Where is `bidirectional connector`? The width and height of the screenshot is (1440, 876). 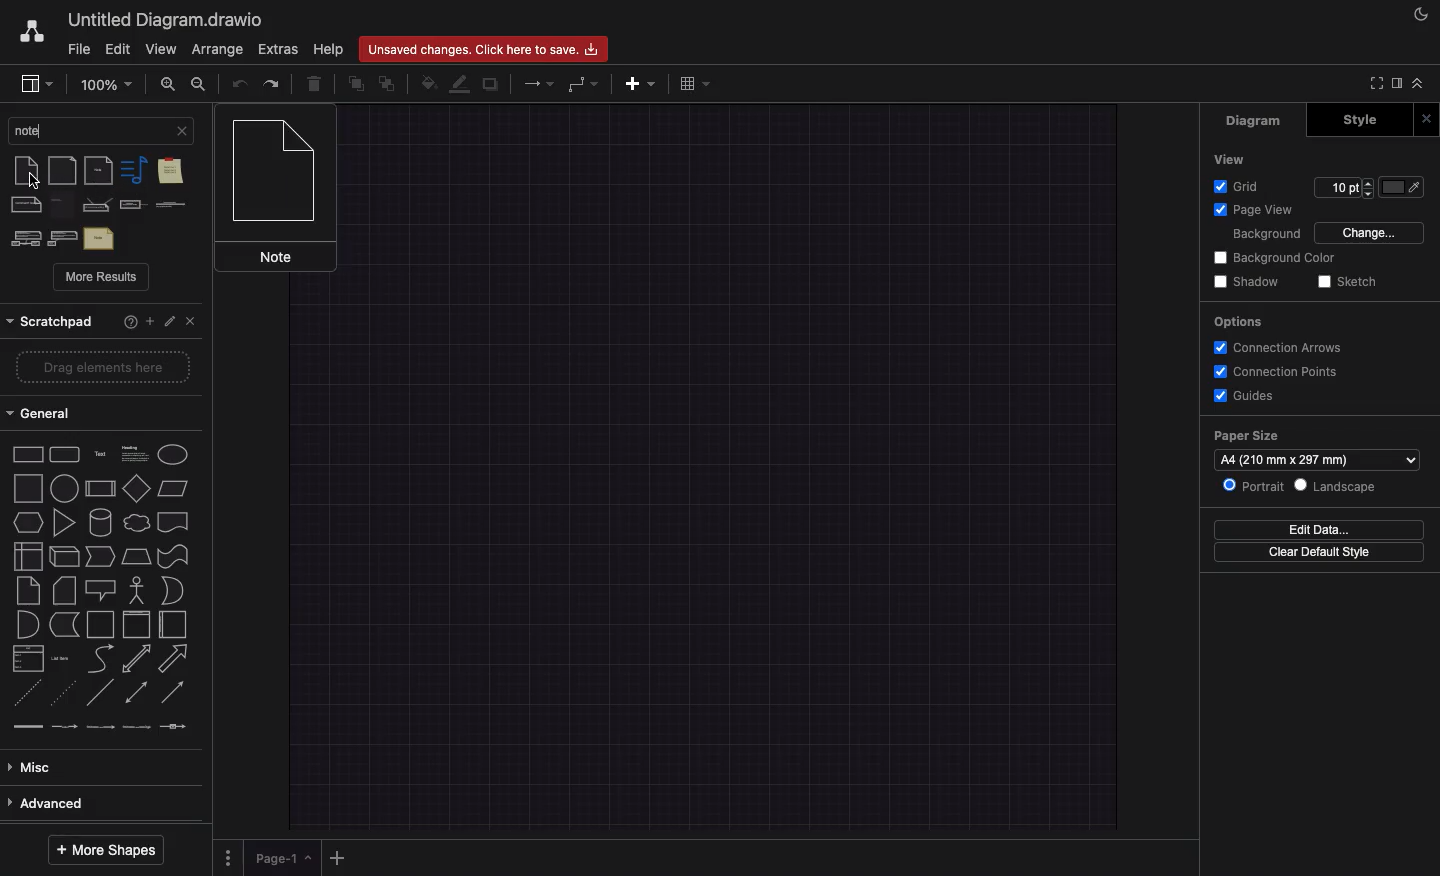
bidirectional connector is located at coordinates (137, 695).